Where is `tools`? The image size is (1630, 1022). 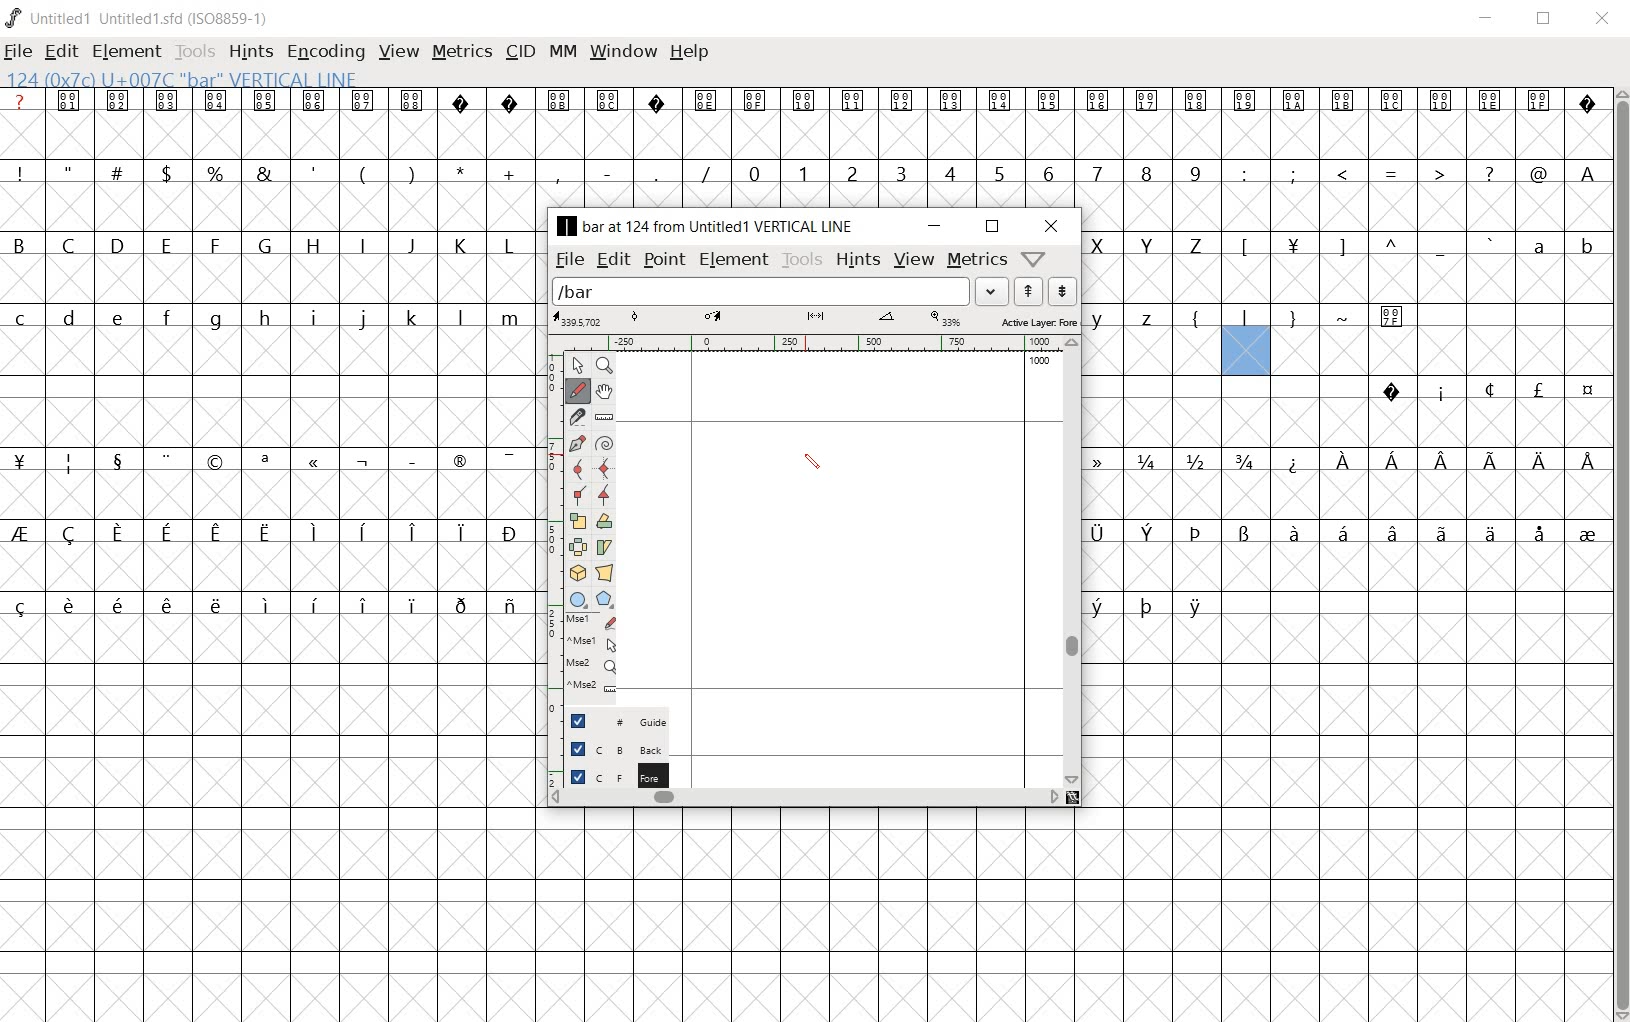 tools is located at coordinates (800, 259).